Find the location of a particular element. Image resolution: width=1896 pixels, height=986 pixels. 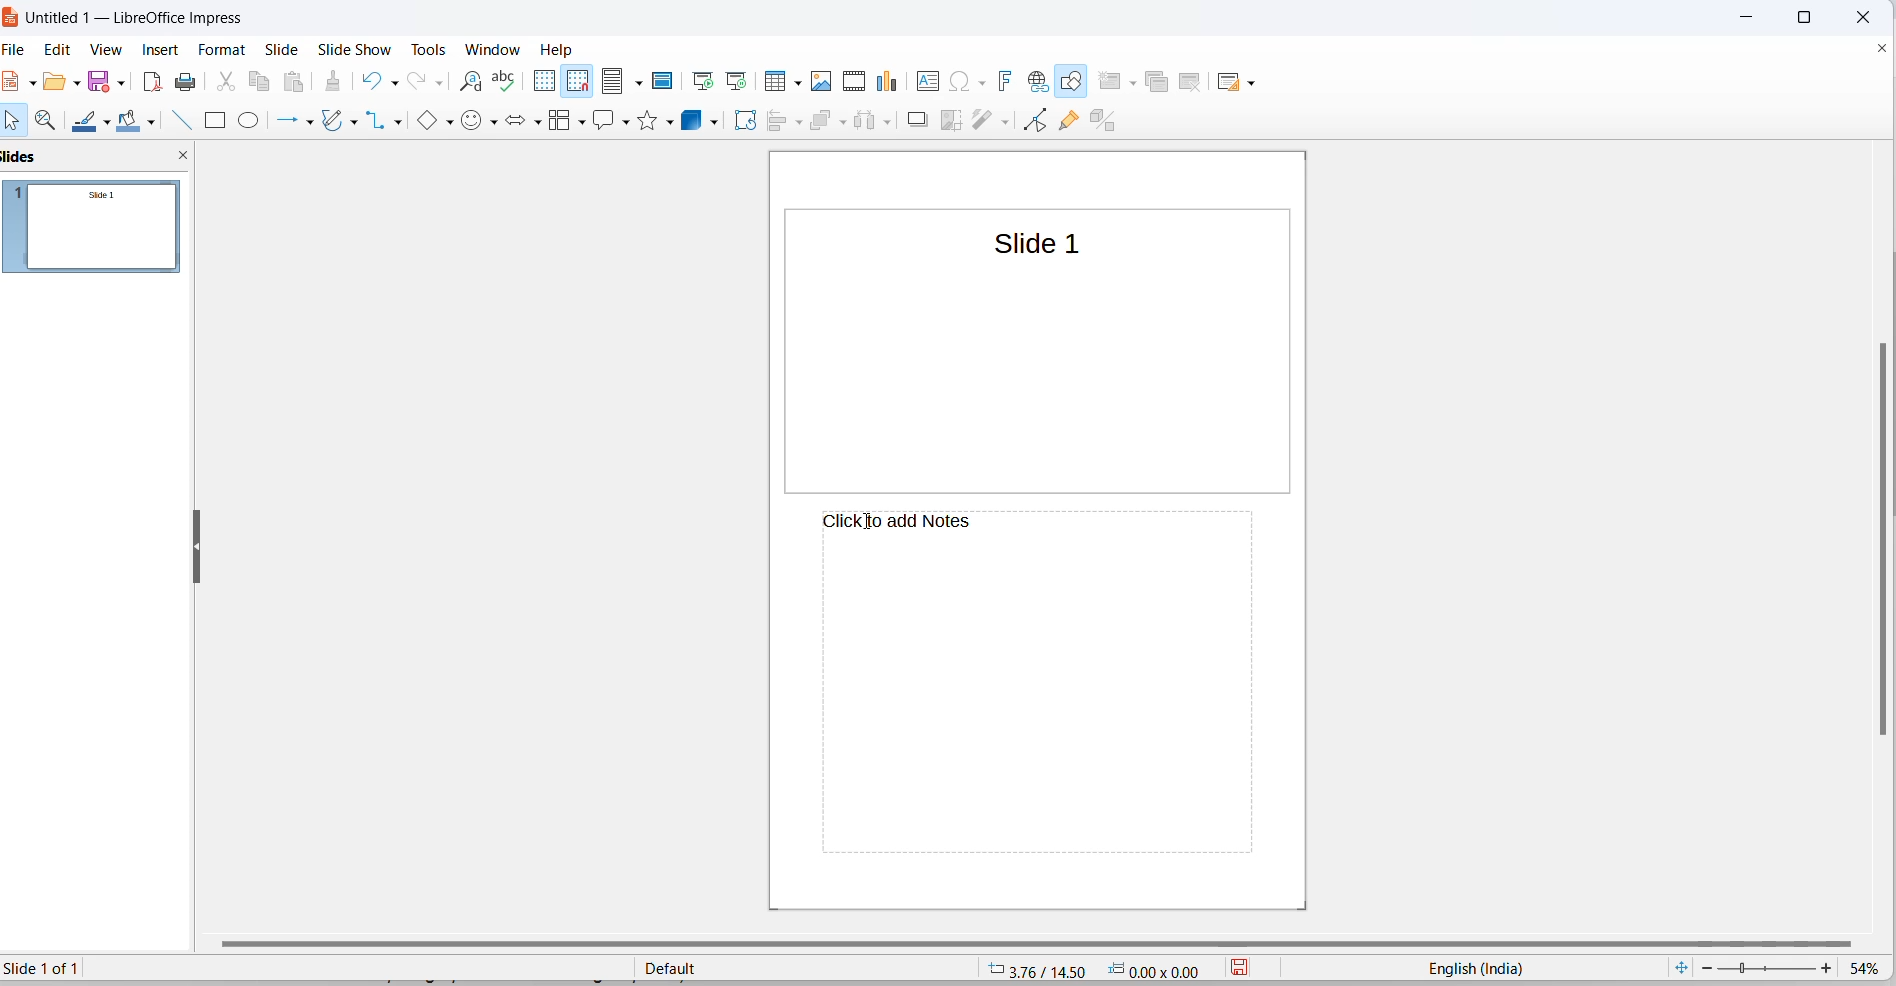

save is located at coordinates (1245, 968).